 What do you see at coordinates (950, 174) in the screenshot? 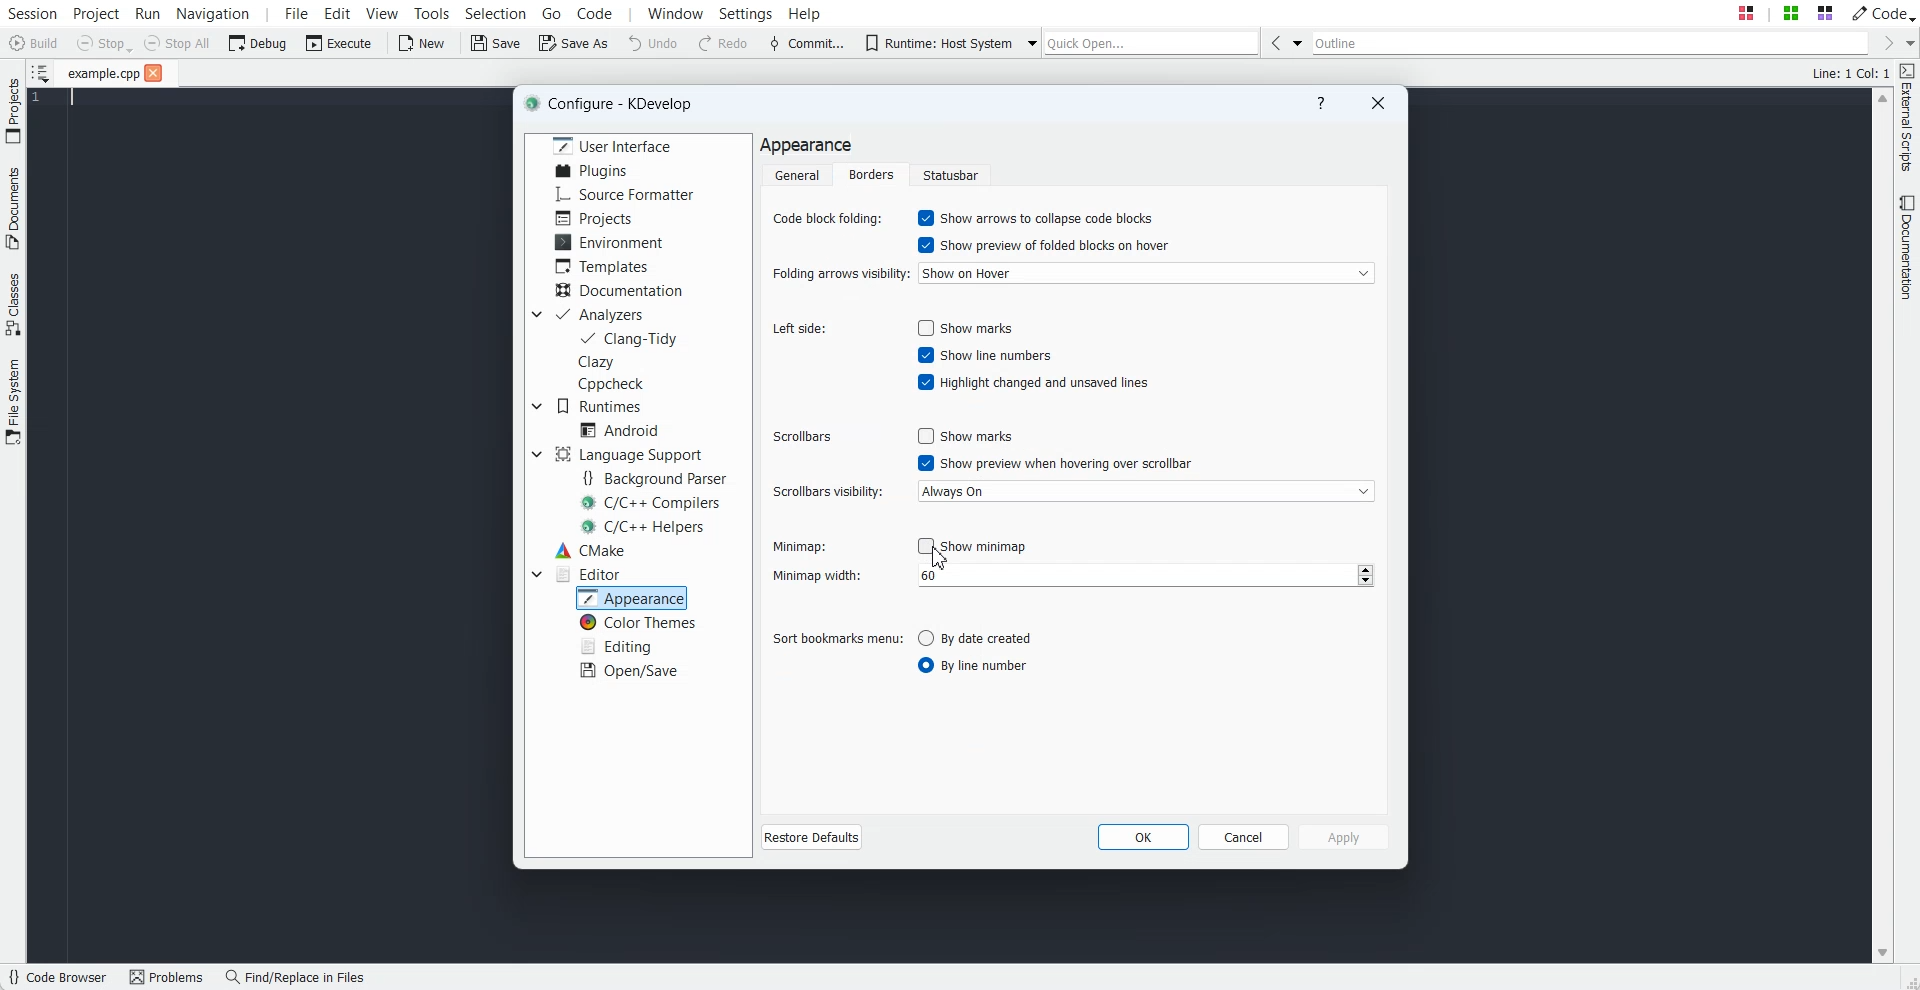
I see `Statusbar` at bounding box center [950, 174].